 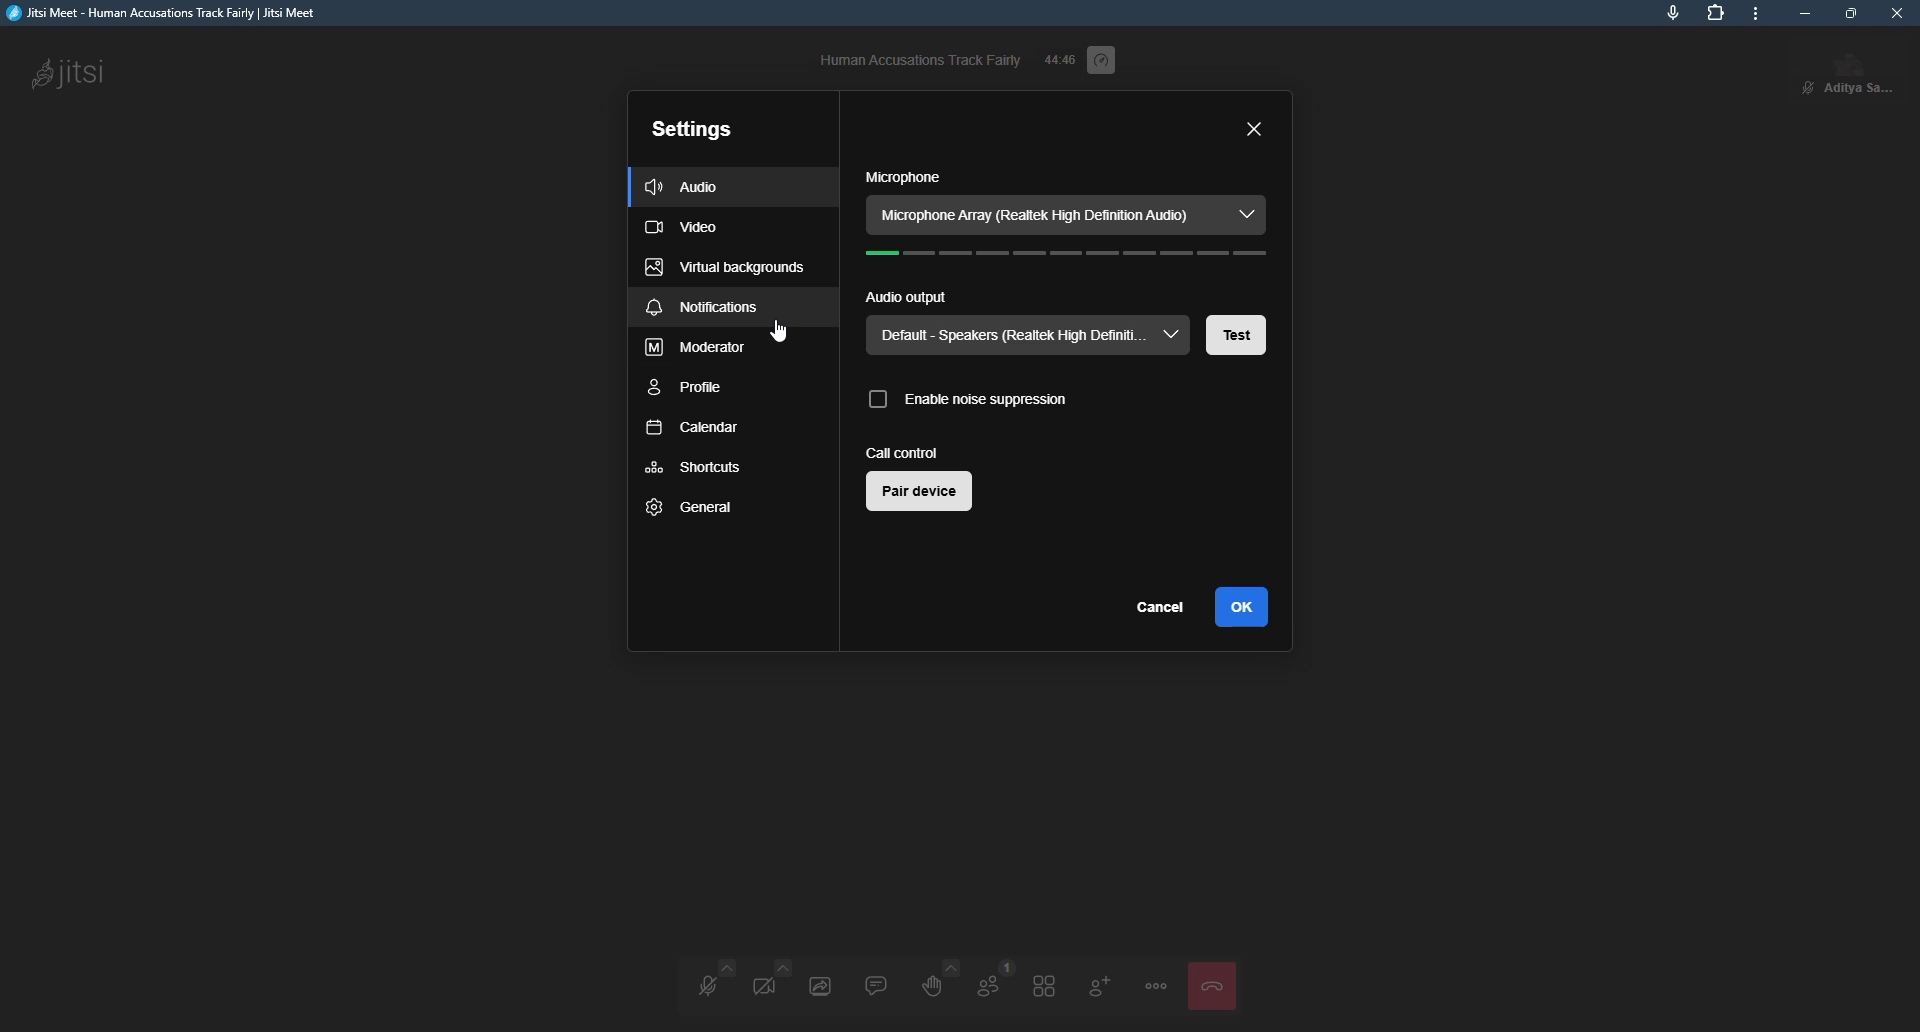 I want to click on jitsi, so click(x=73, y=74).